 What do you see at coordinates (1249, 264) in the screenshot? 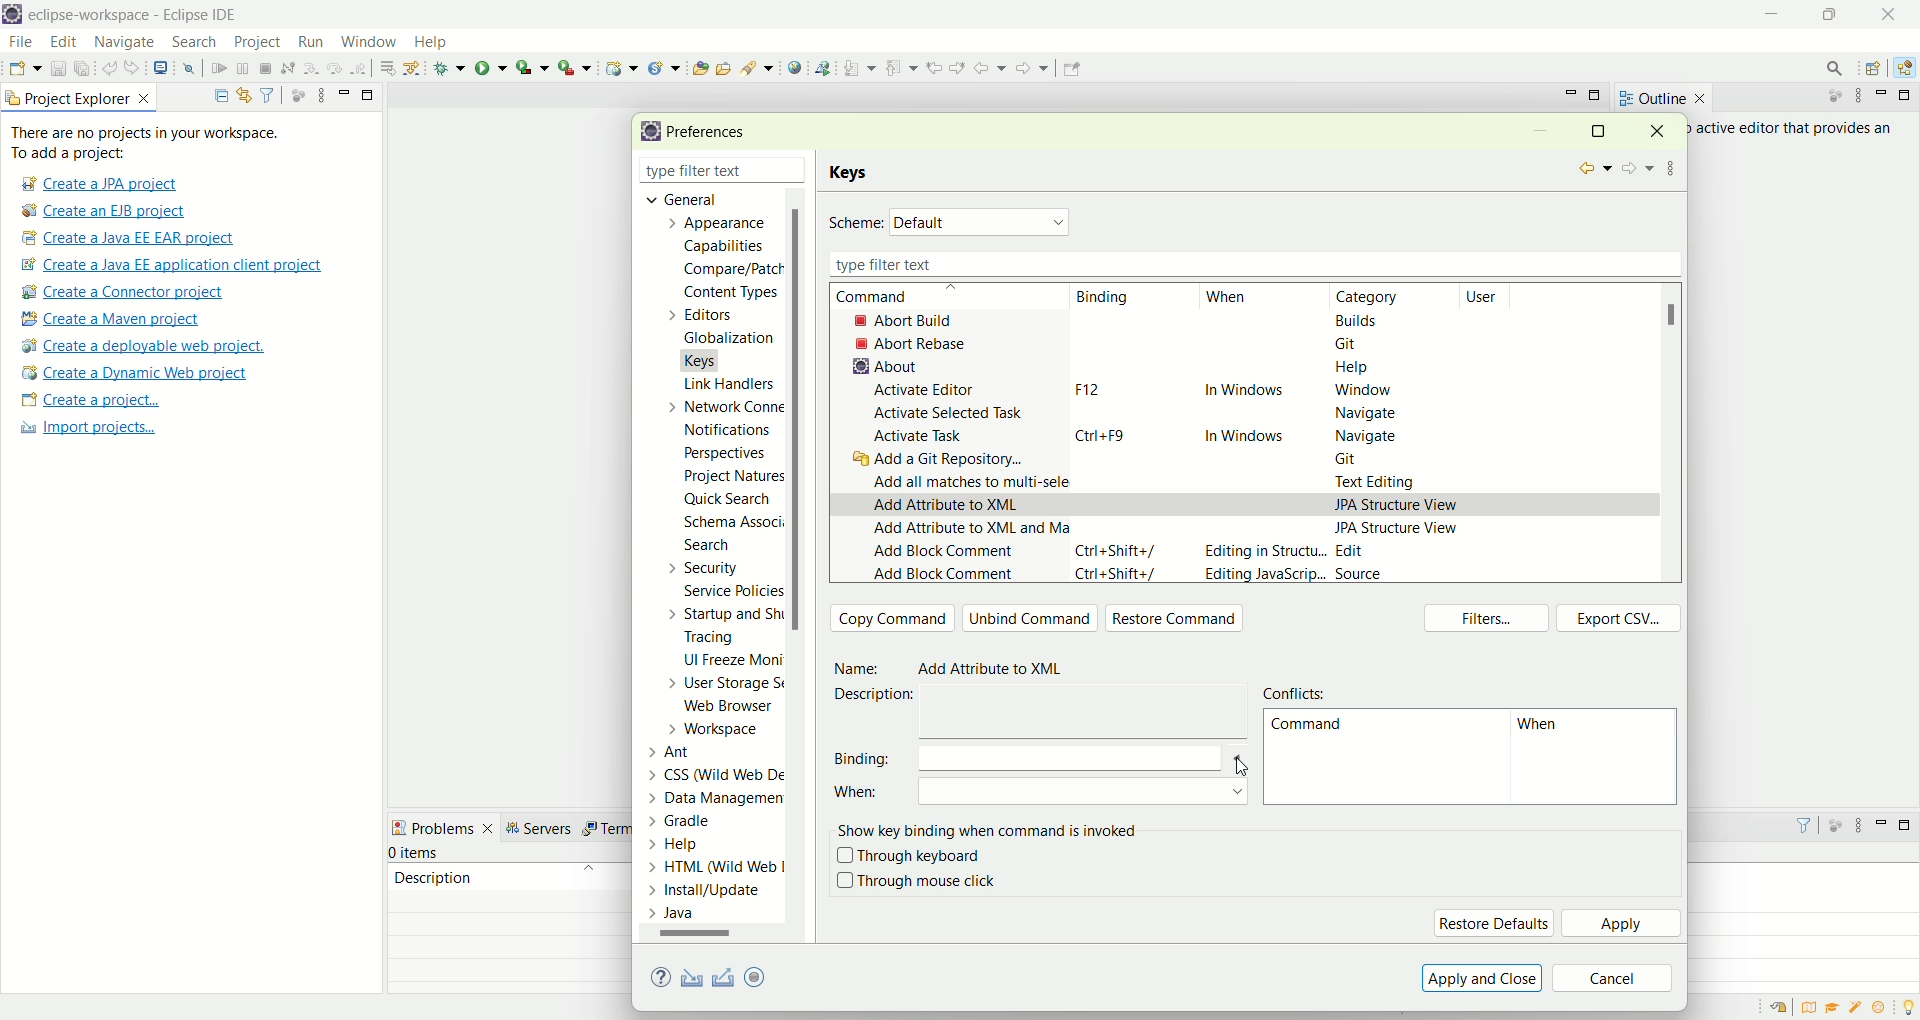
I see `type filter text` at bounding box center [1249, 264].